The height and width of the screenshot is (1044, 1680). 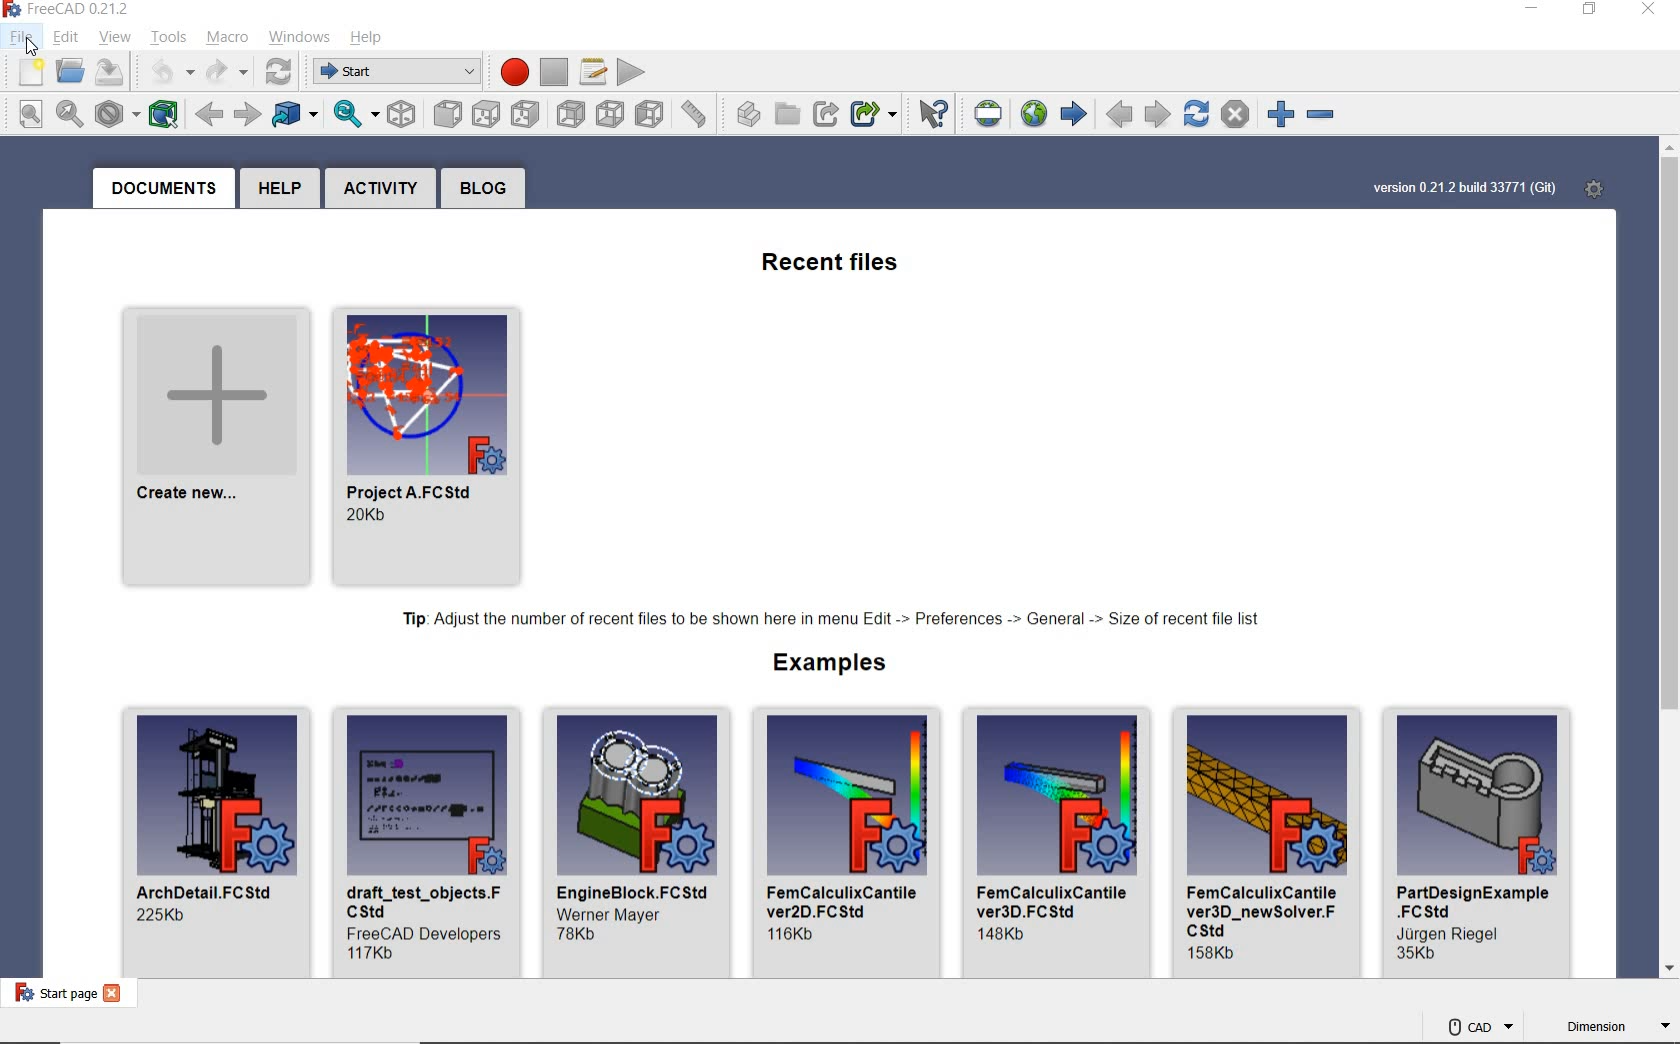 What do you see at coordinates (426, 391) in the screenshot?
I see `image` at bounding box center [426, 391].